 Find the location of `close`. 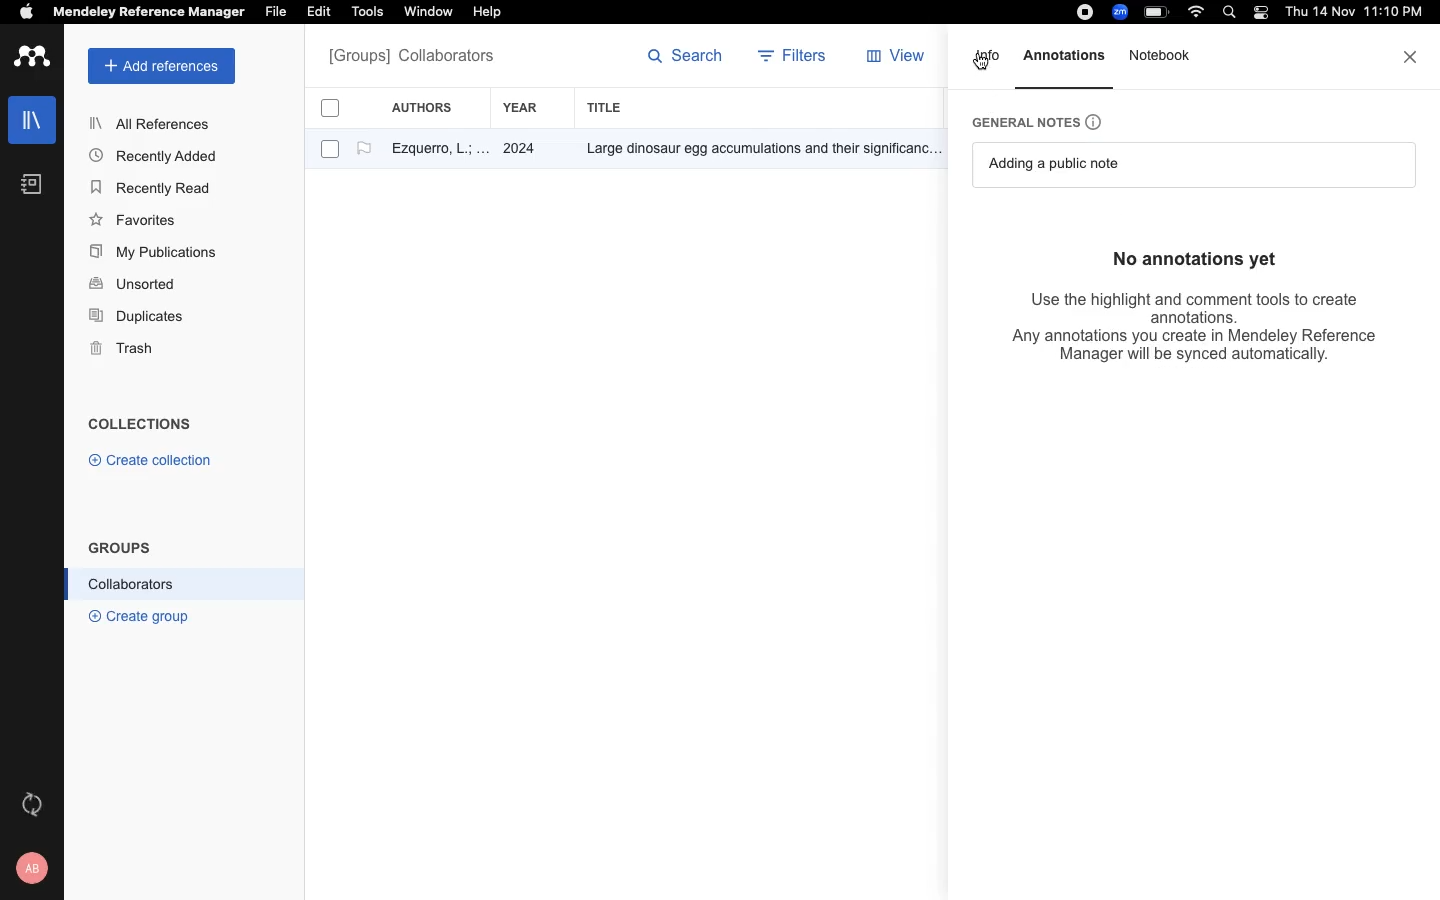

close is located at coordinates (1412, 57).